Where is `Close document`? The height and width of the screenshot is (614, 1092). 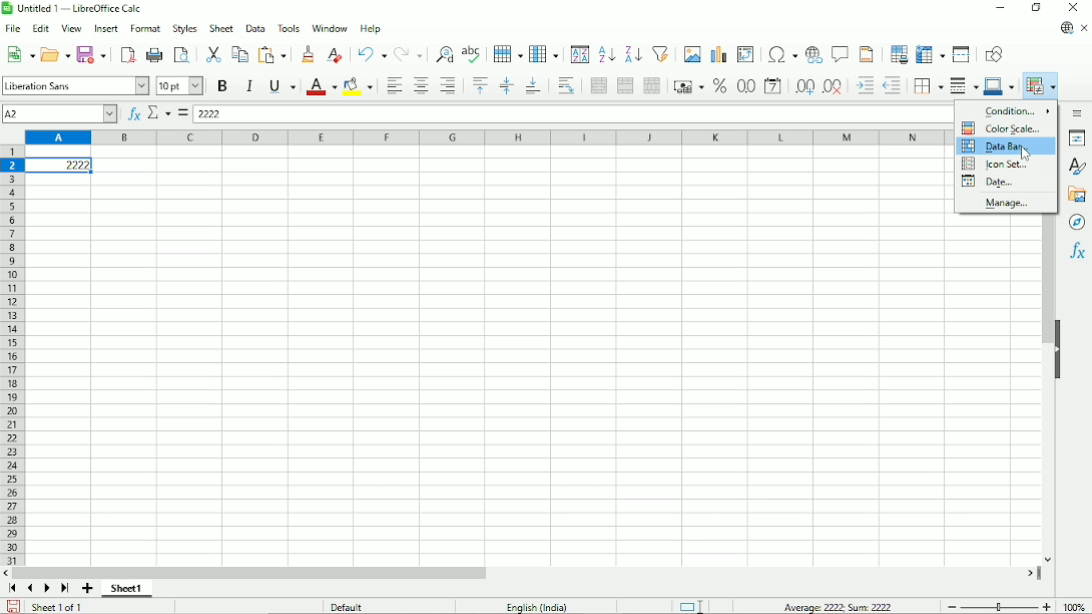
Close document is located at coordinates (1085, 28).